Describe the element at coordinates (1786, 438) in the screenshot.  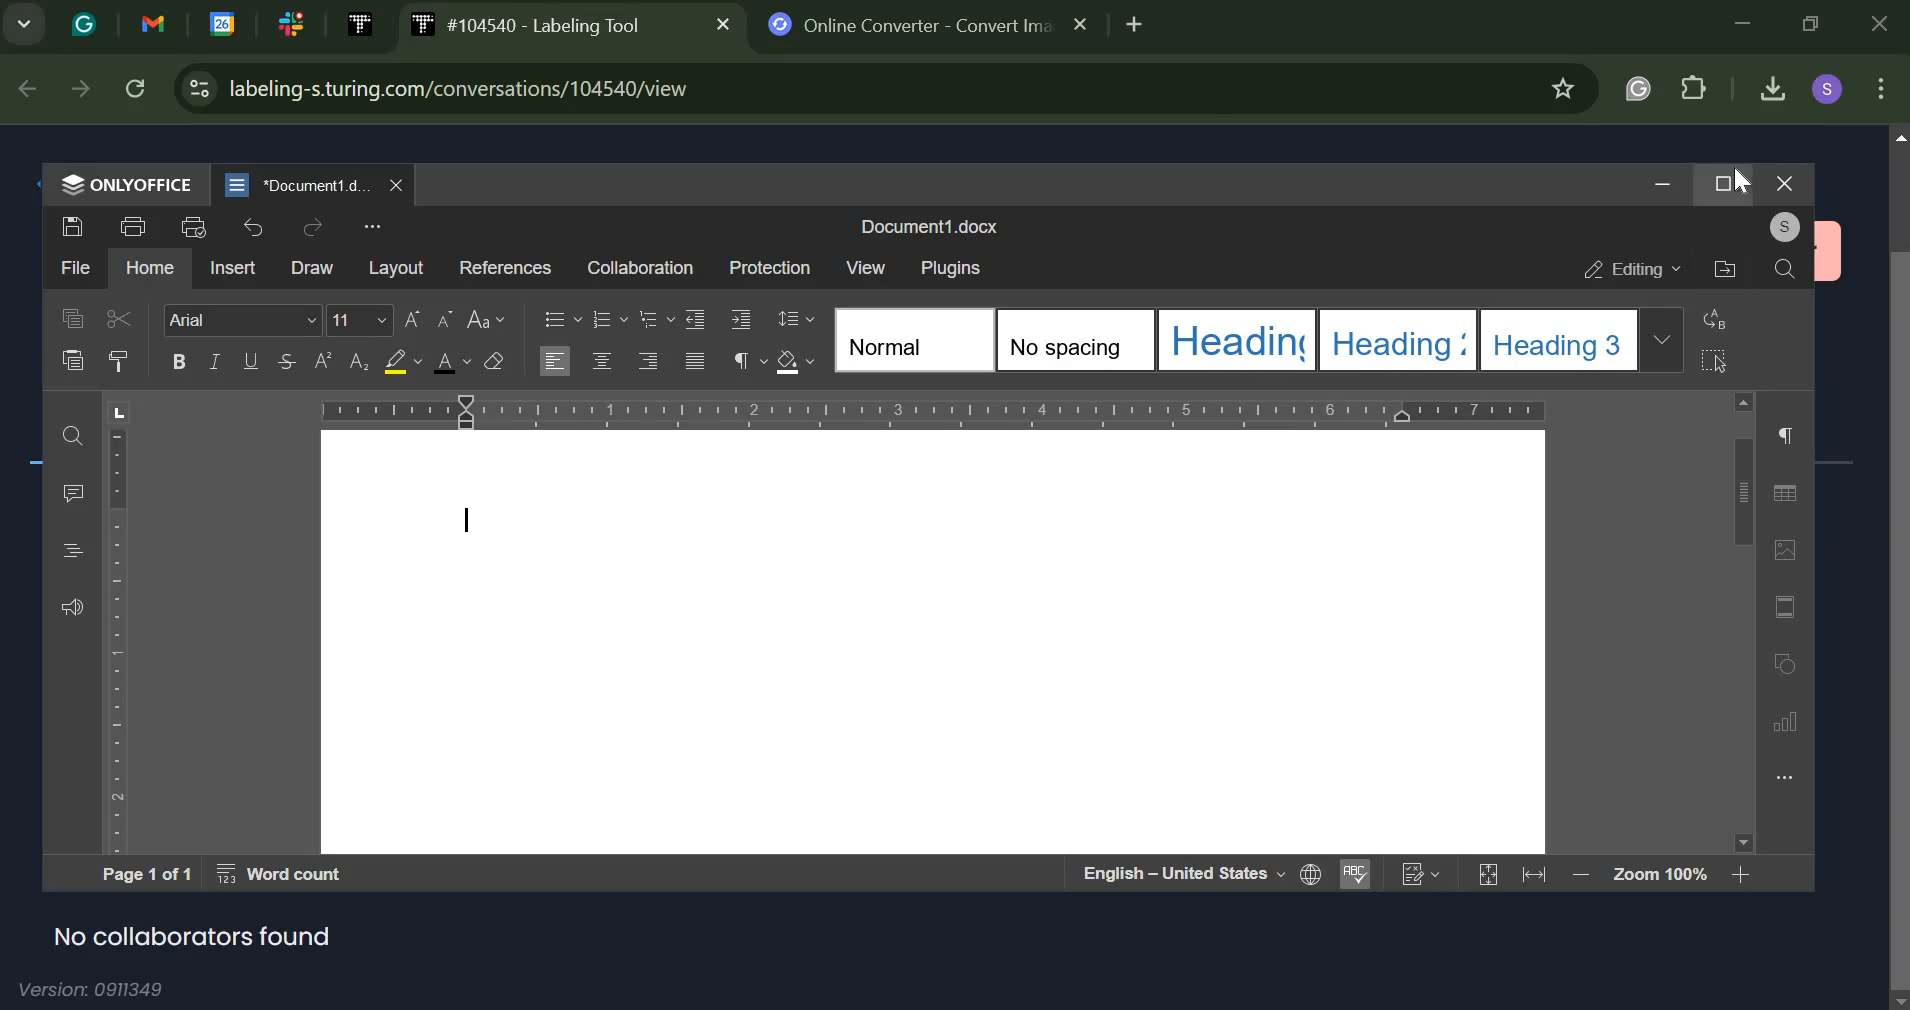
I see `paragraph settings` at that location.